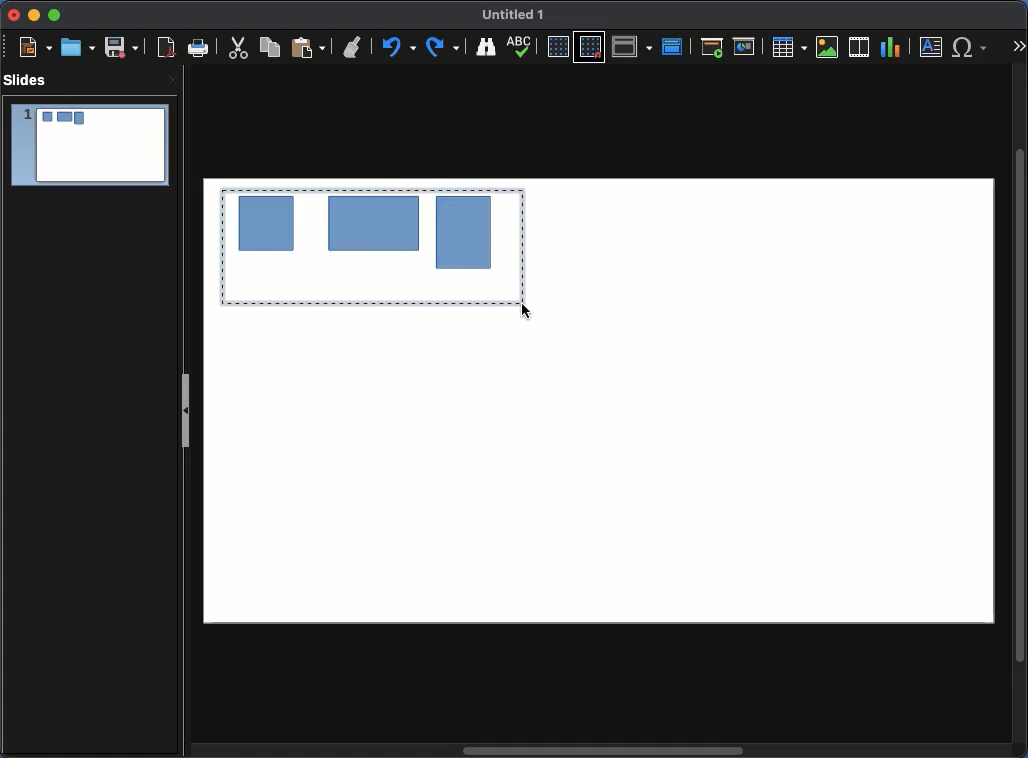 The height and width of the screenshot is (758, 1028). I want to click on Scroll bar, so click(605, 752).